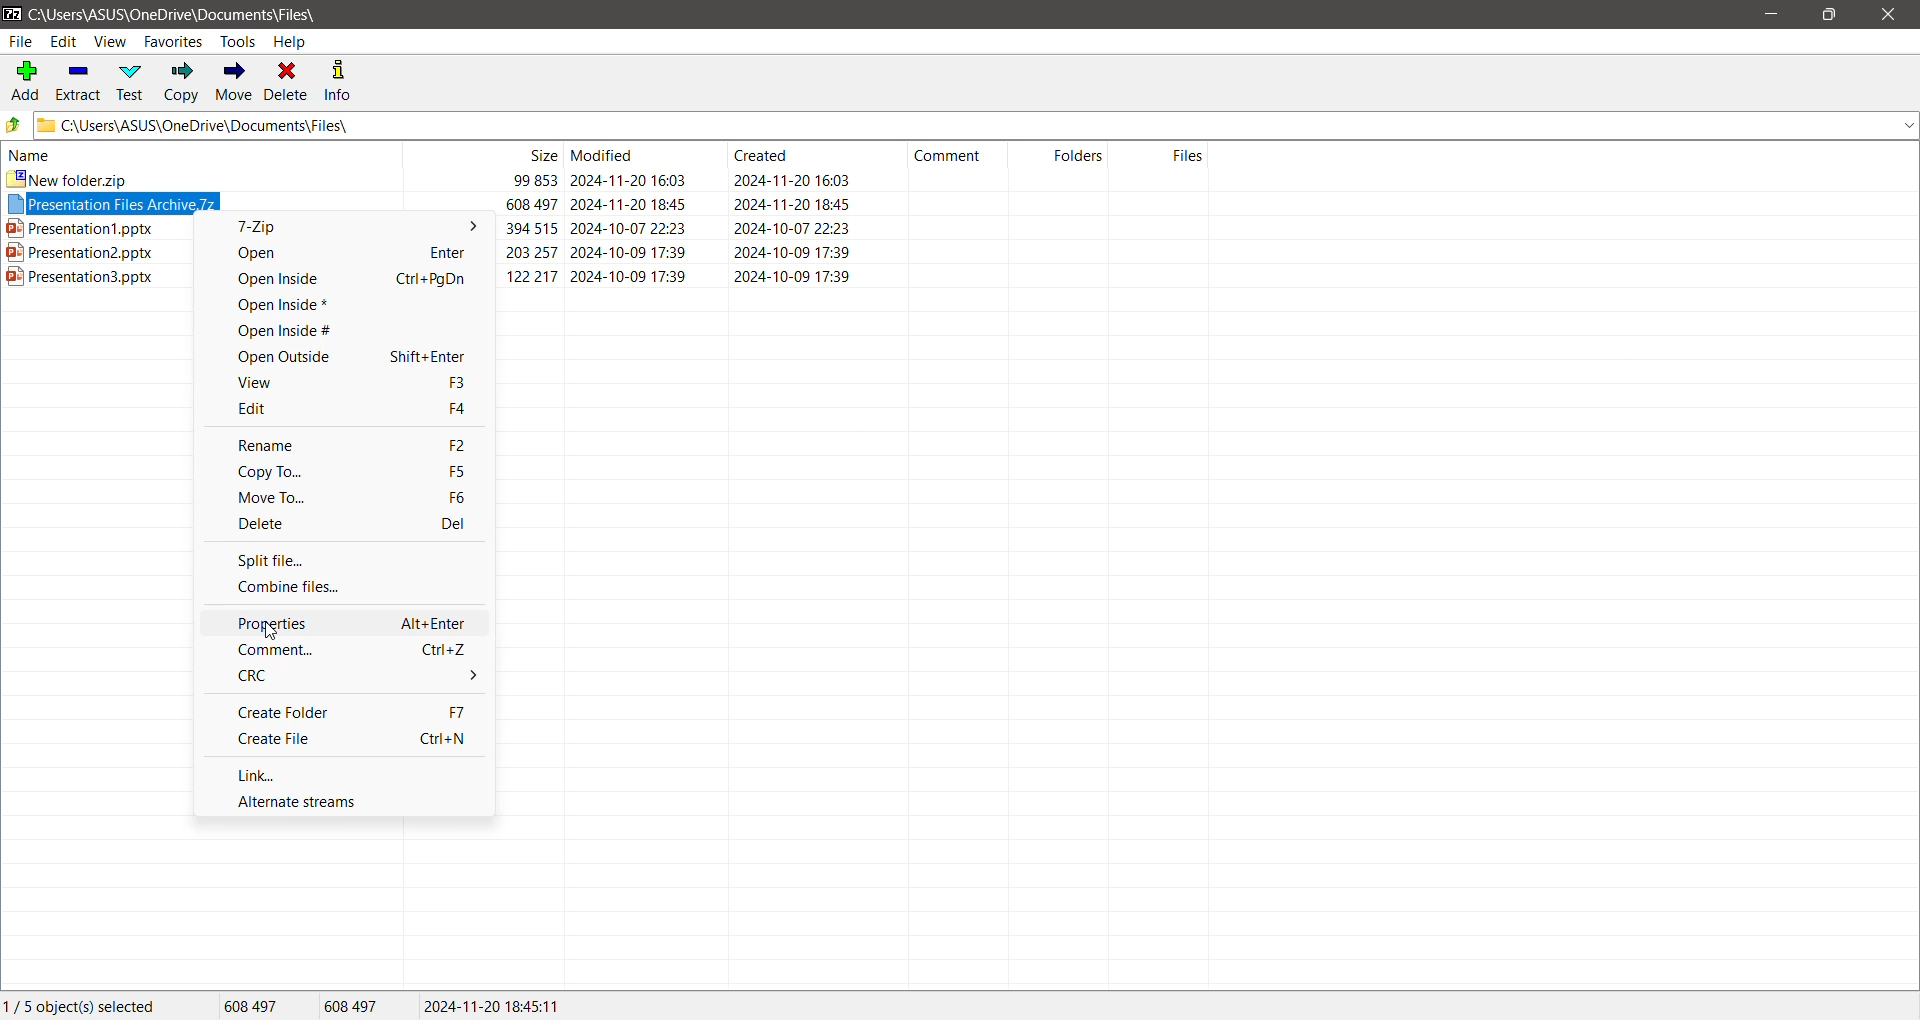 This screenshot has width=1920, height=1020. Describe the element at coordinates (862, 228) in the screenshot. I see `ppt1` at that location.